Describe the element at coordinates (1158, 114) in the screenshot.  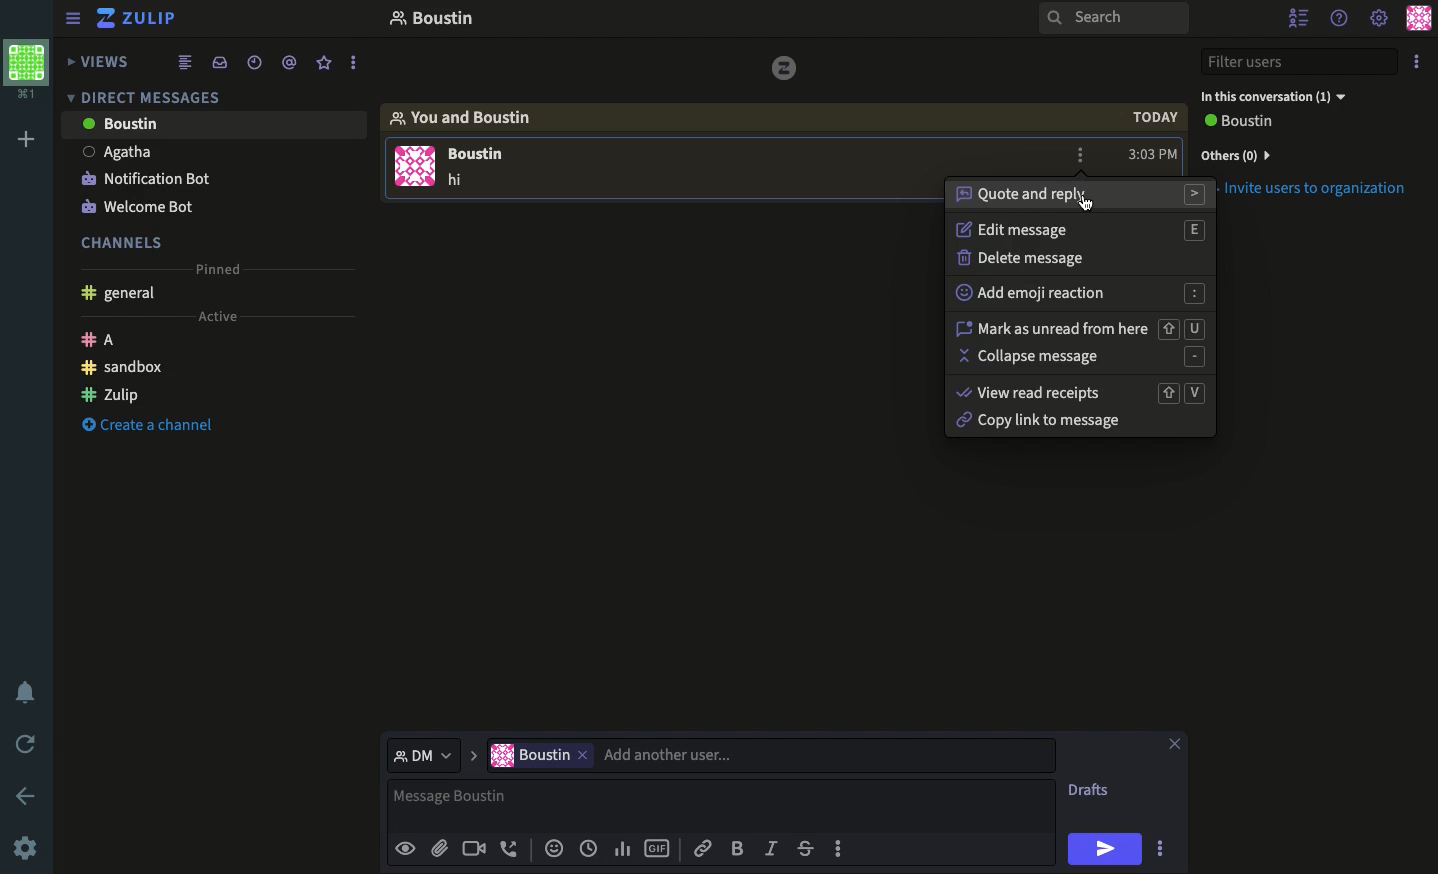
I see `today` at that location.